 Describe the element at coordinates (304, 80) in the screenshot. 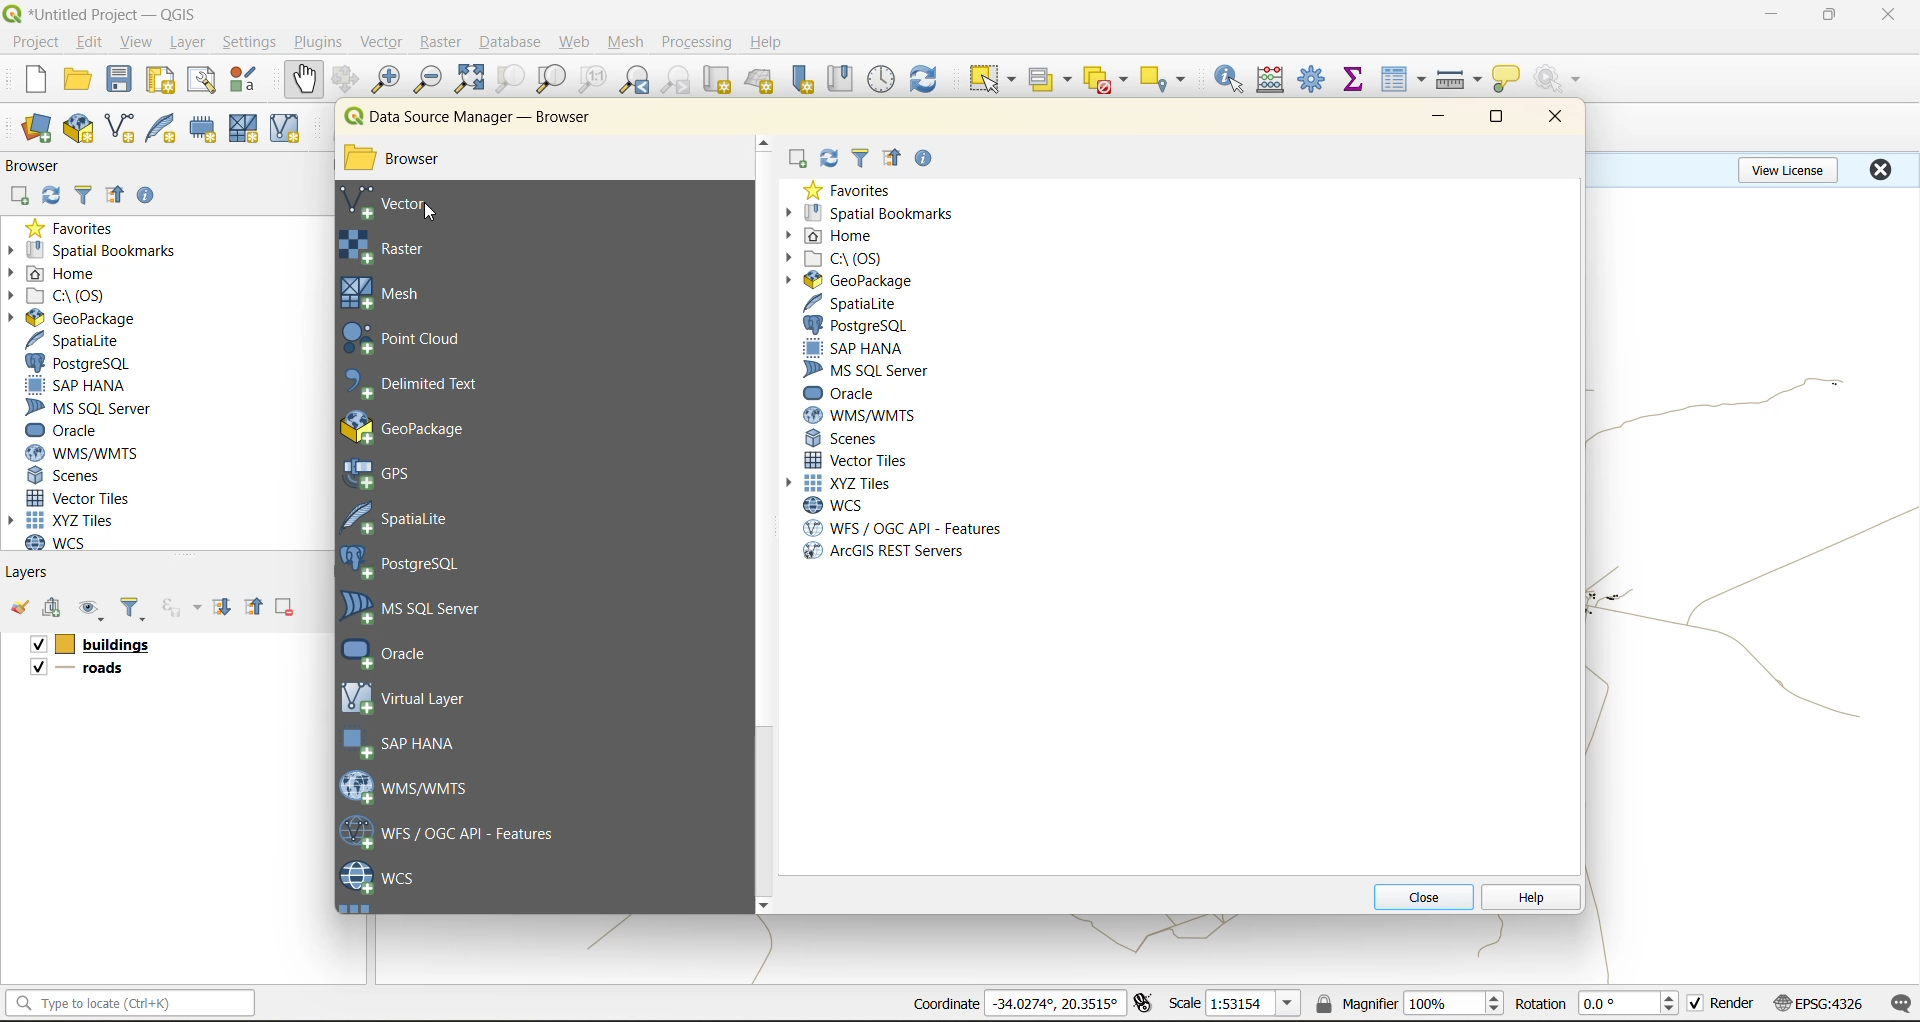

I see `pan map` at that location.